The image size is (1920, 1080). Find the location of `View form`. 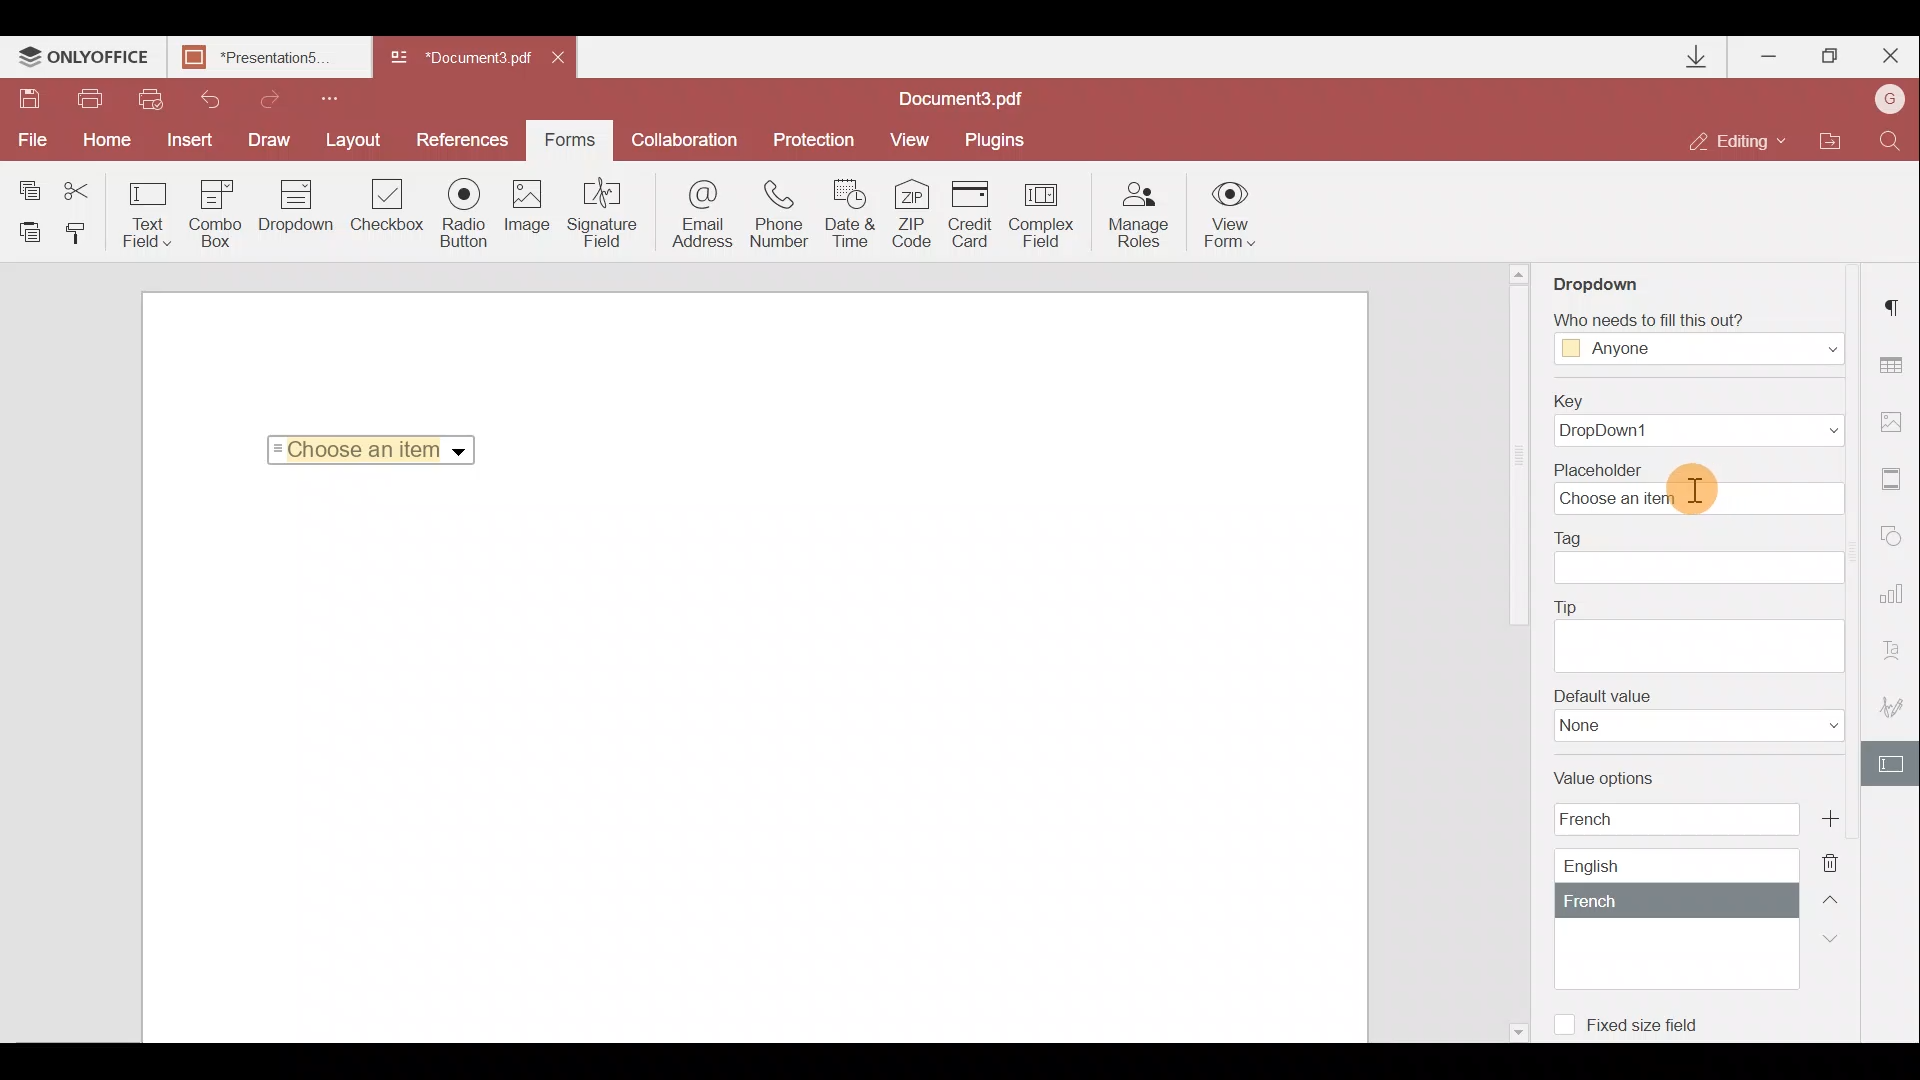

View form is located at coordinates (1231, 214).